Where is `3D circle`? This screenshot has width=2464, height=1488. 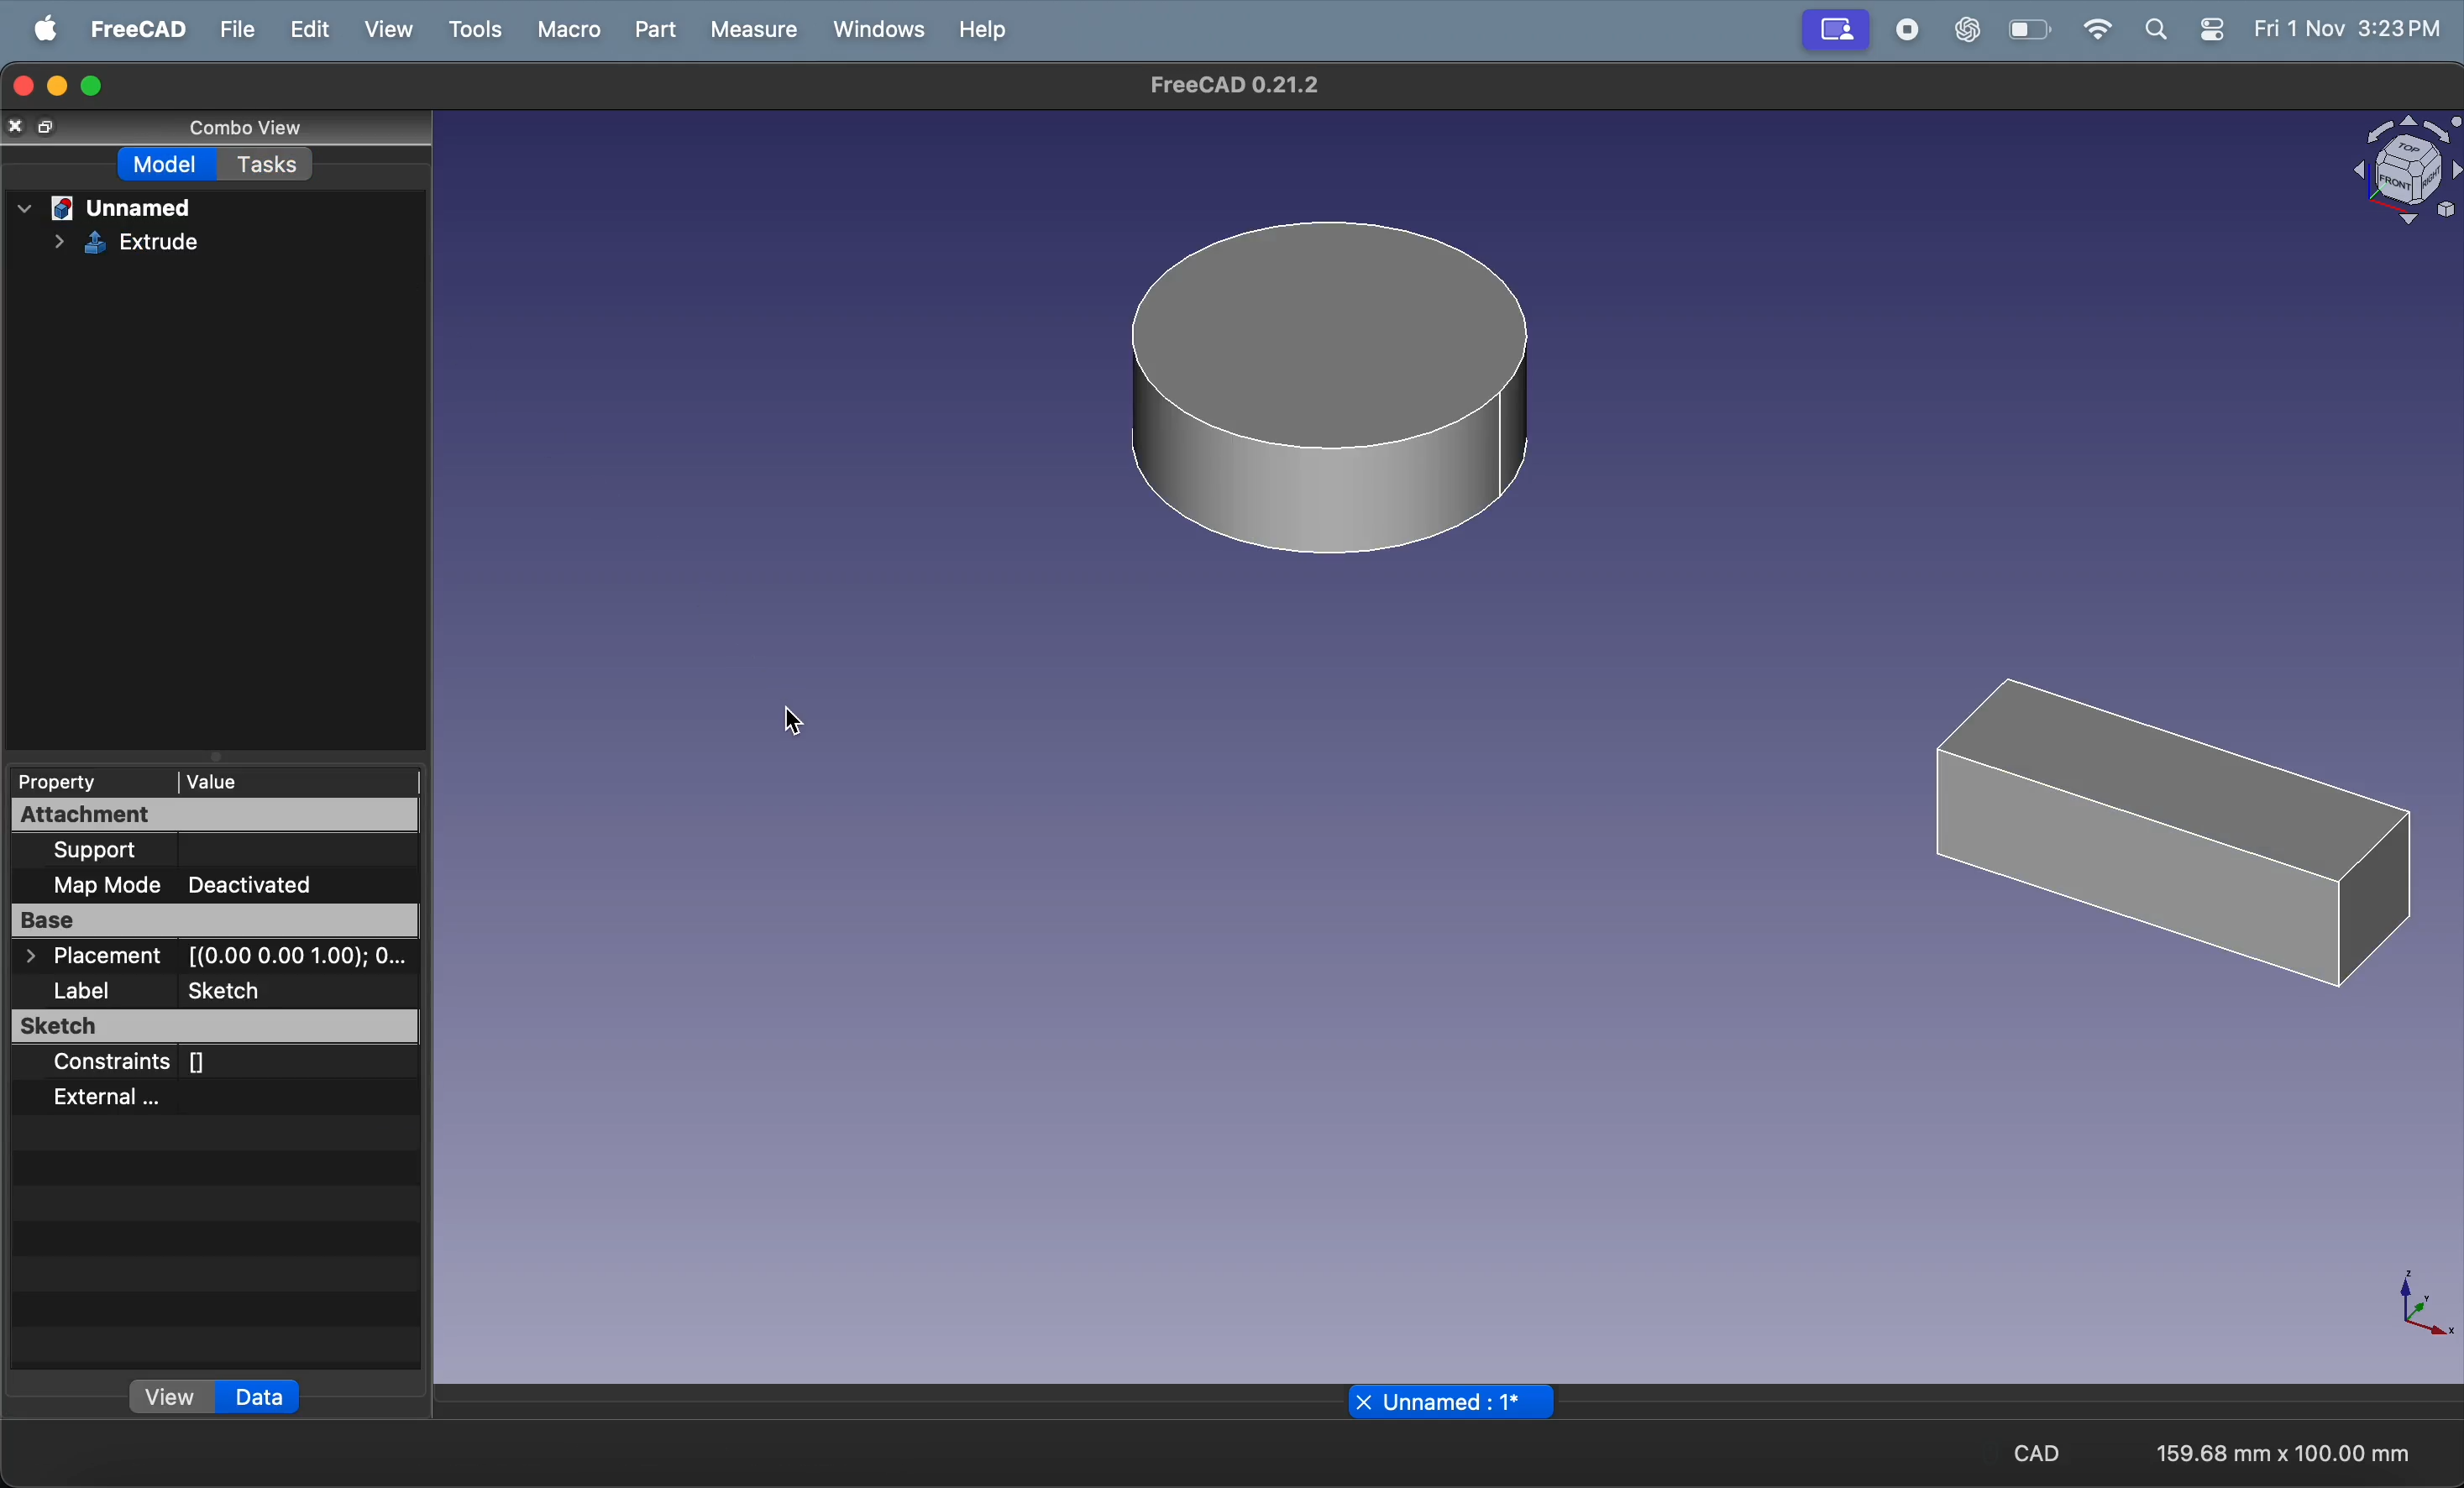 3D circle is located at coordinates (1339, 383).